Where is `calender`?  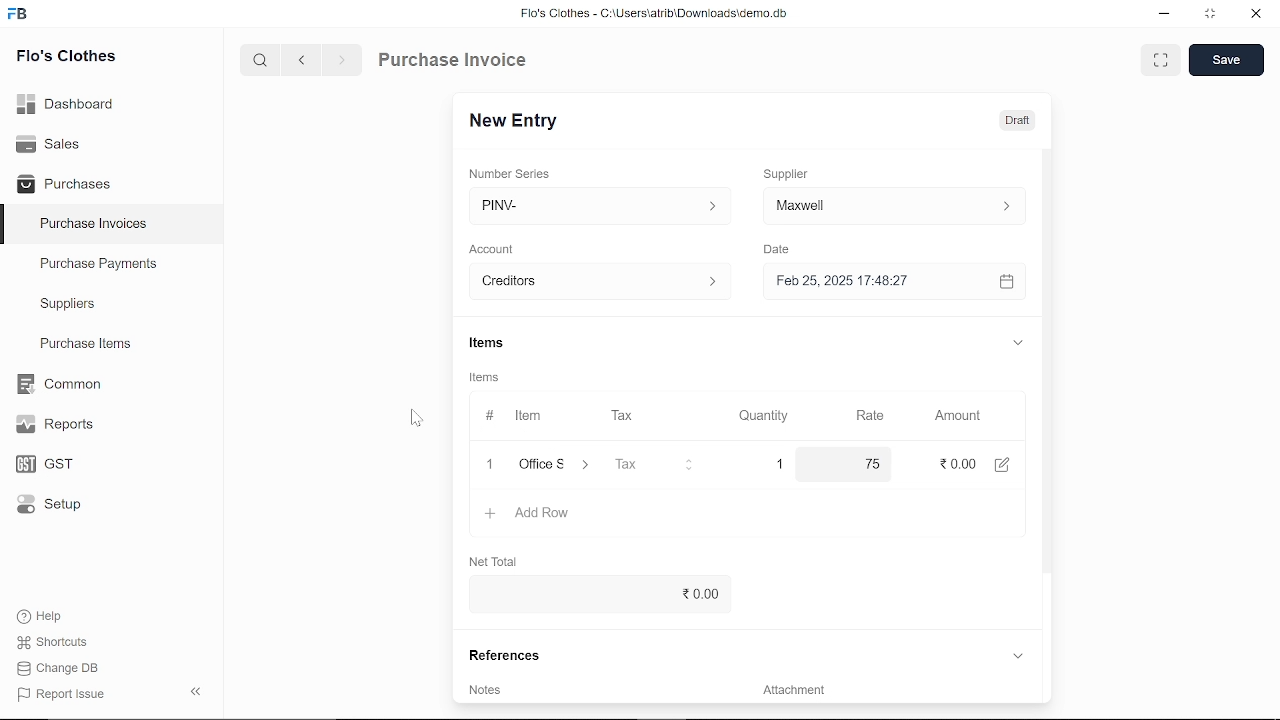
calender is located at coordinates (1009, 282).